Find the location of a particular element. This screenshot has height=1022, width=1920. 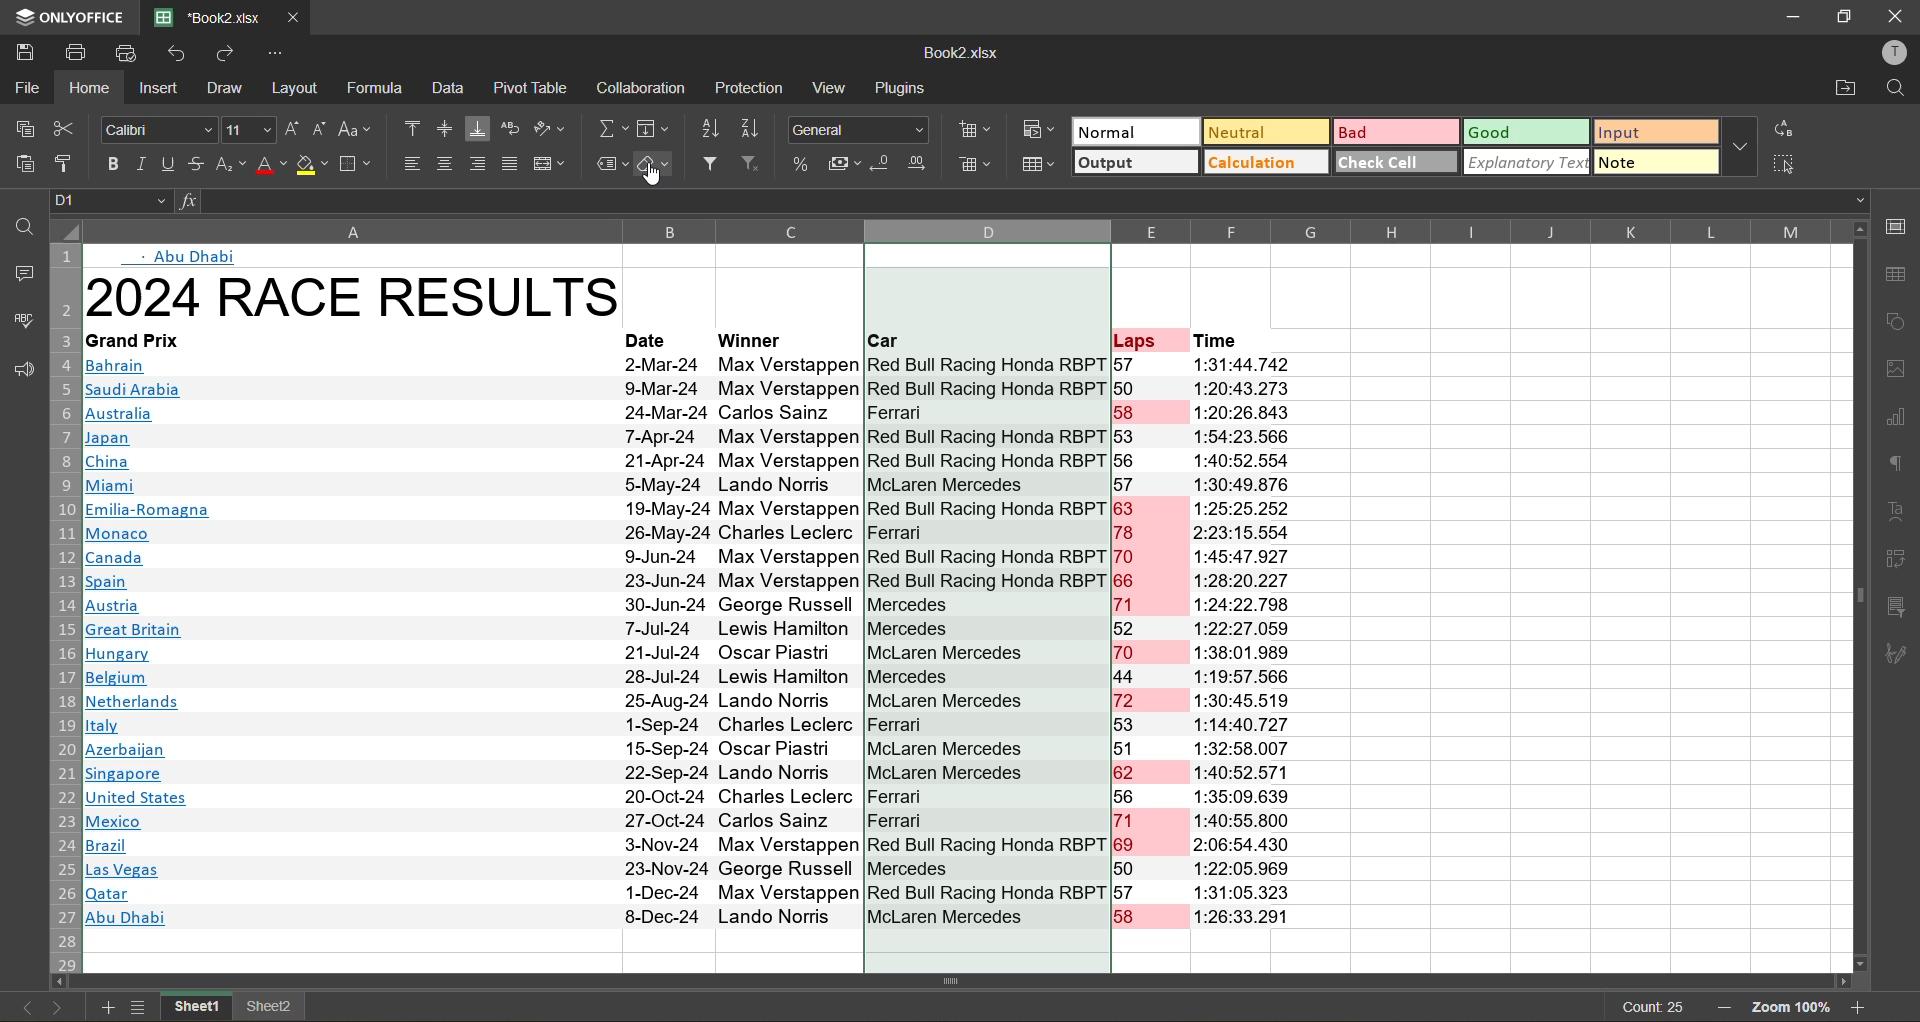

next is located at coordinates (54, 1008).